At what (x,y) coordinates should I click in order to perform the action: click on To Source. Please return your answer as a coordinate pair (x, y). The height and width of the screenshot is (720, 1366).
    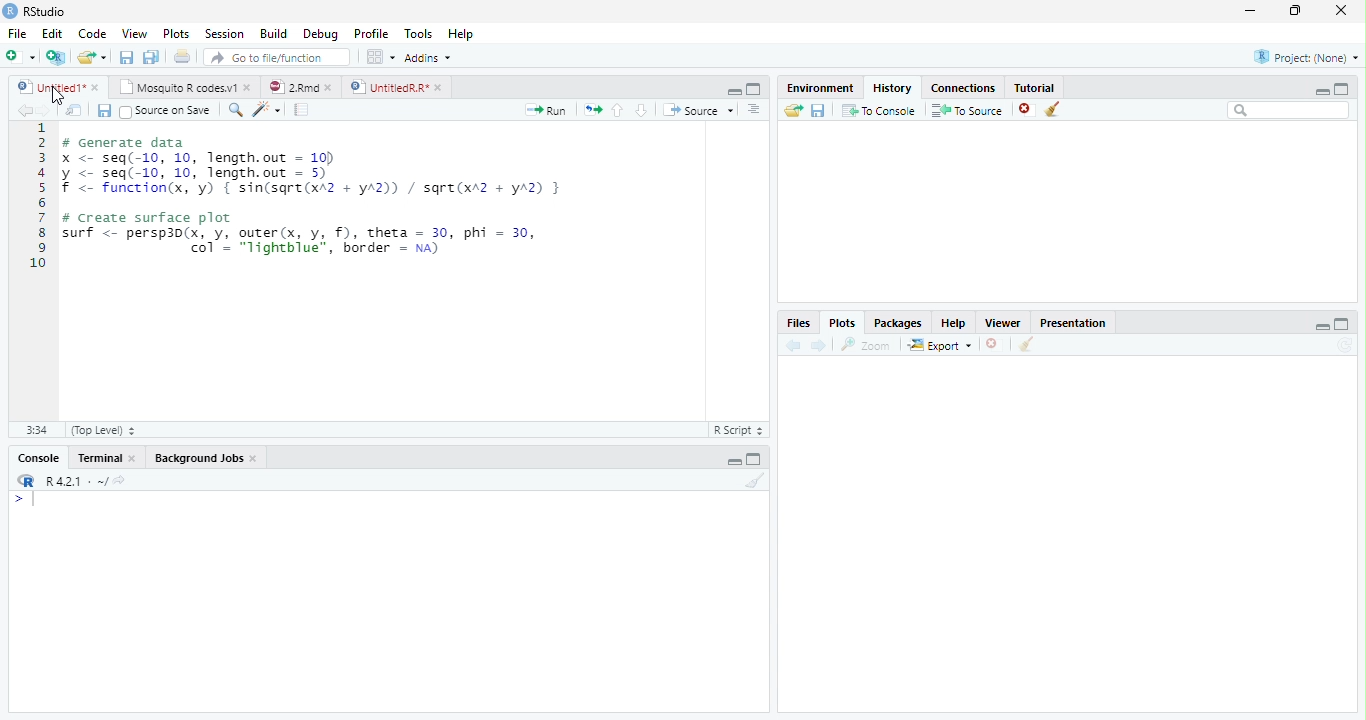
    Looking at the image, I should click on (966, 110).